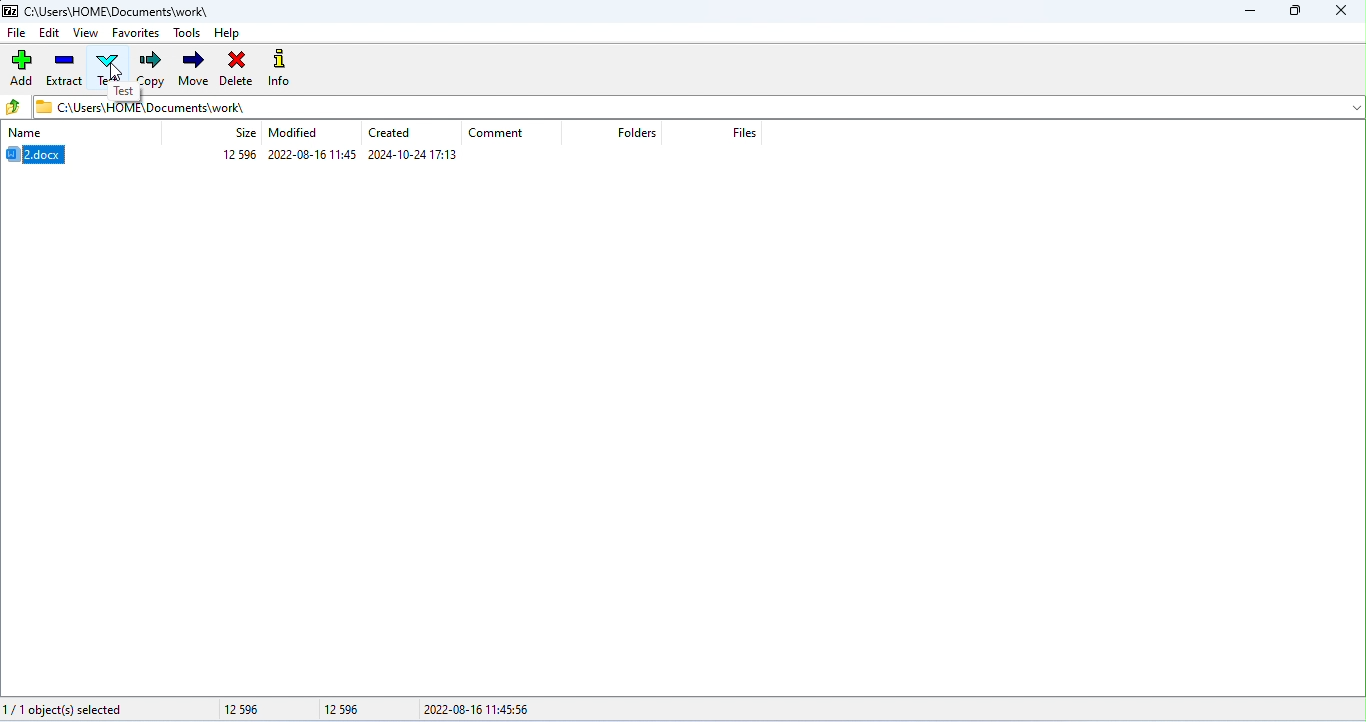 The width and height of the screenshot is (1366, 722). I want to click on files, so click(750, 132).